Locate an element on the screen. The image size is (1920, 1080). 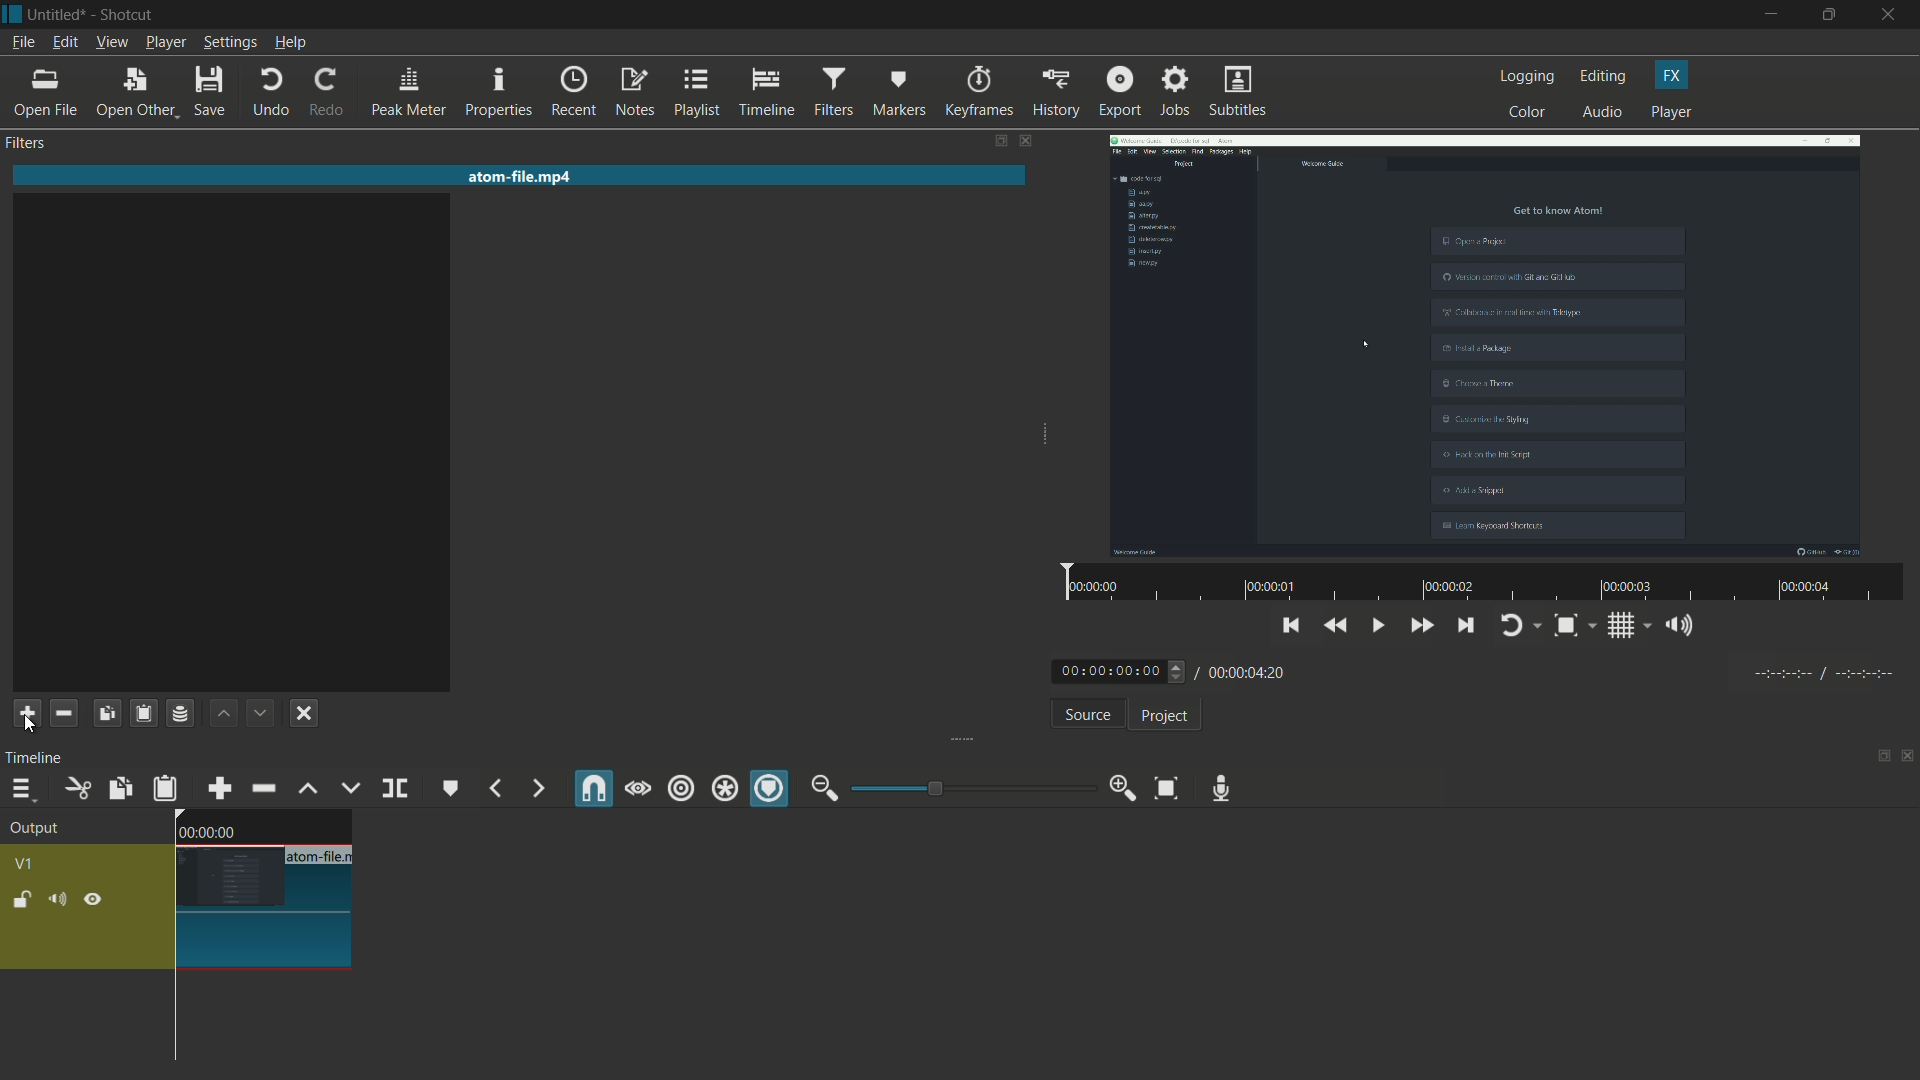
save is located at coordinates (212, 93).